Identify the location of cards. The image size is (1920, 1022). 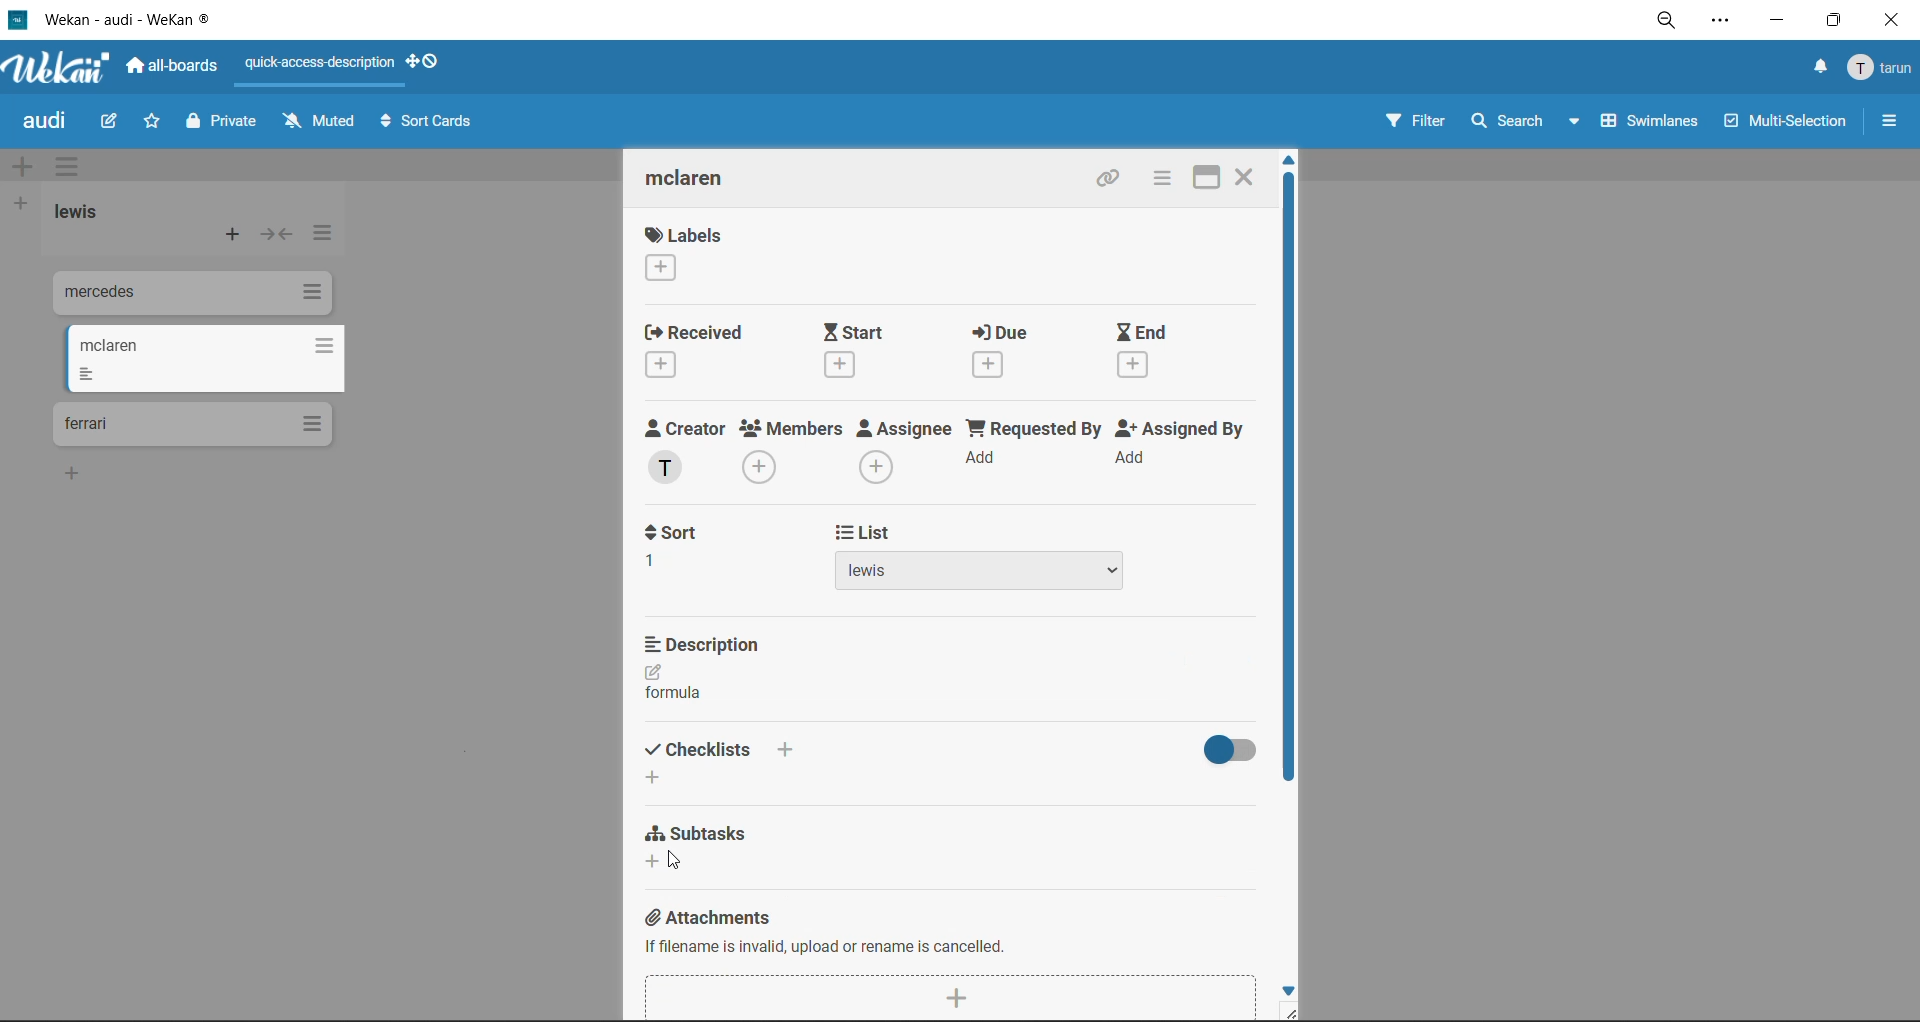
(189, 296).